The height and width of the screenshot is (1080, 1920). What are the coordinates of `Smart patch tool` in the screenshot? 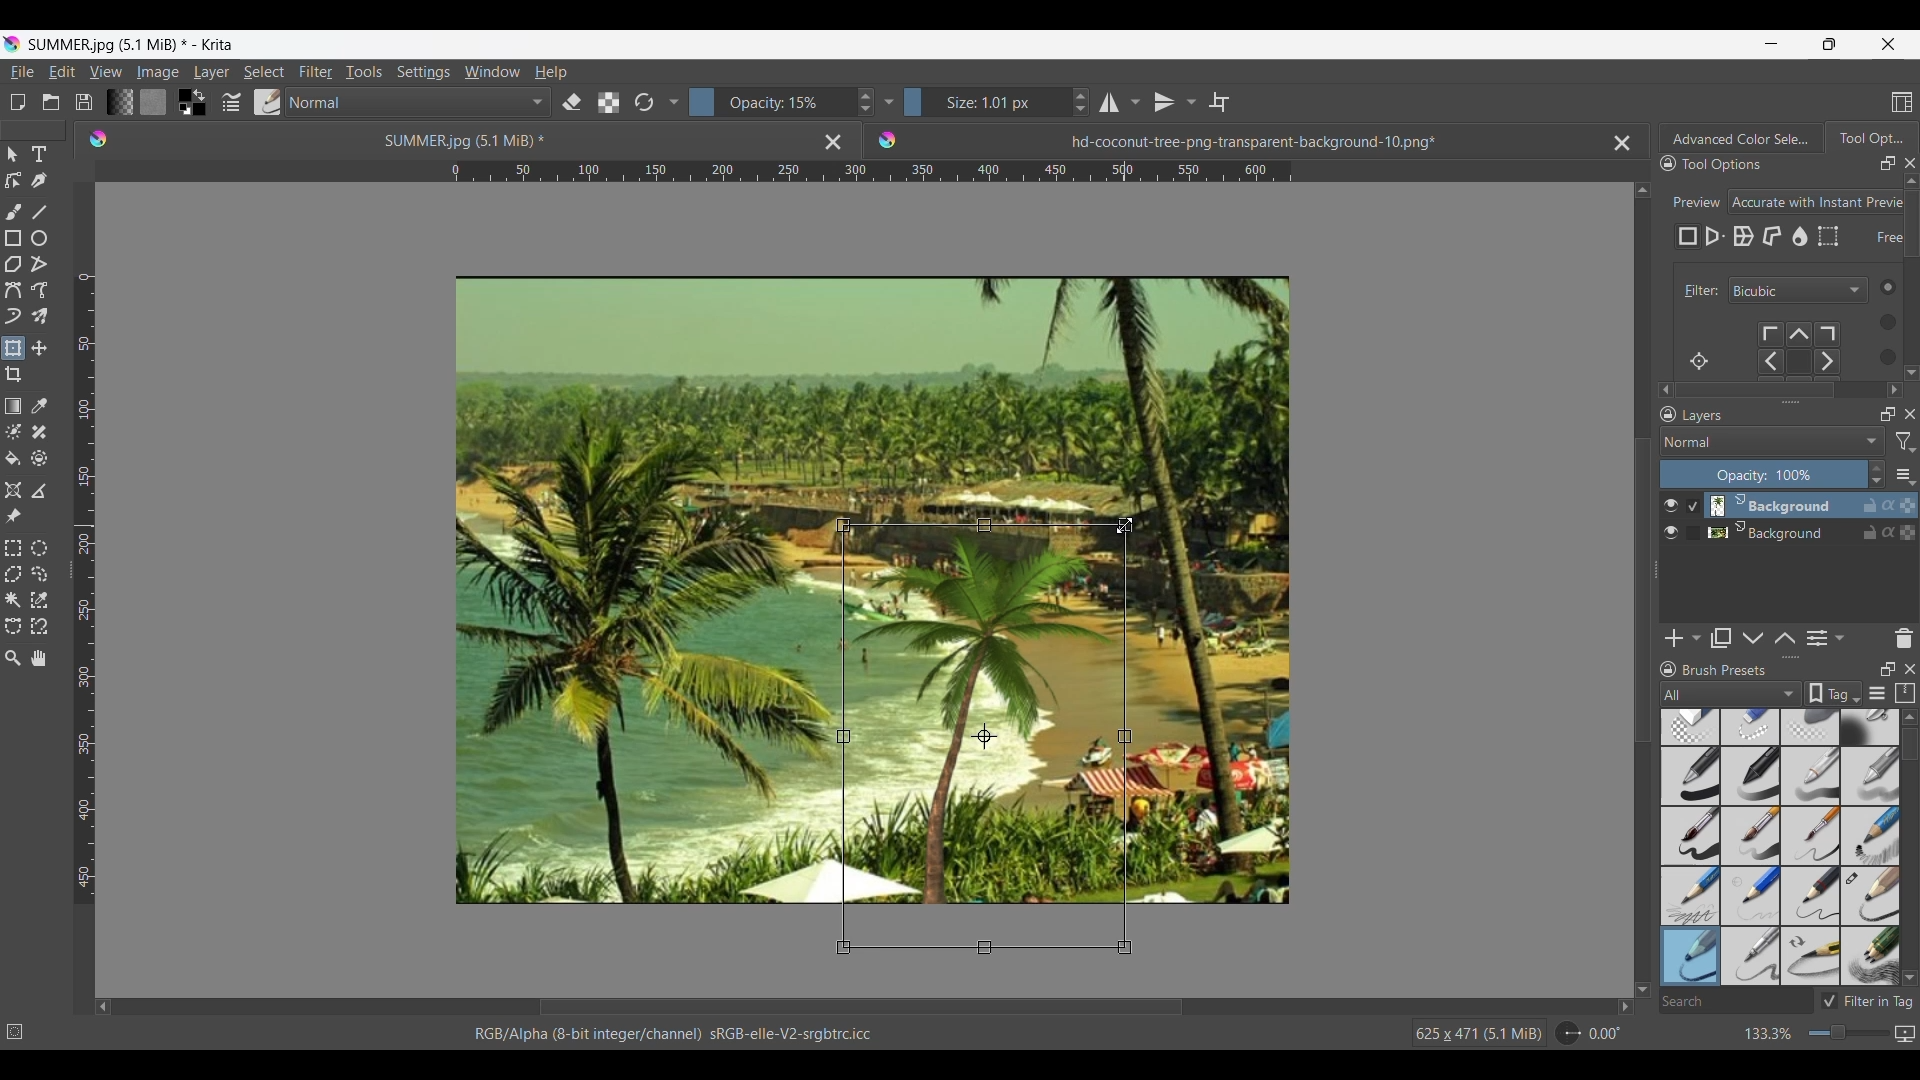 It's located at (39, 431).